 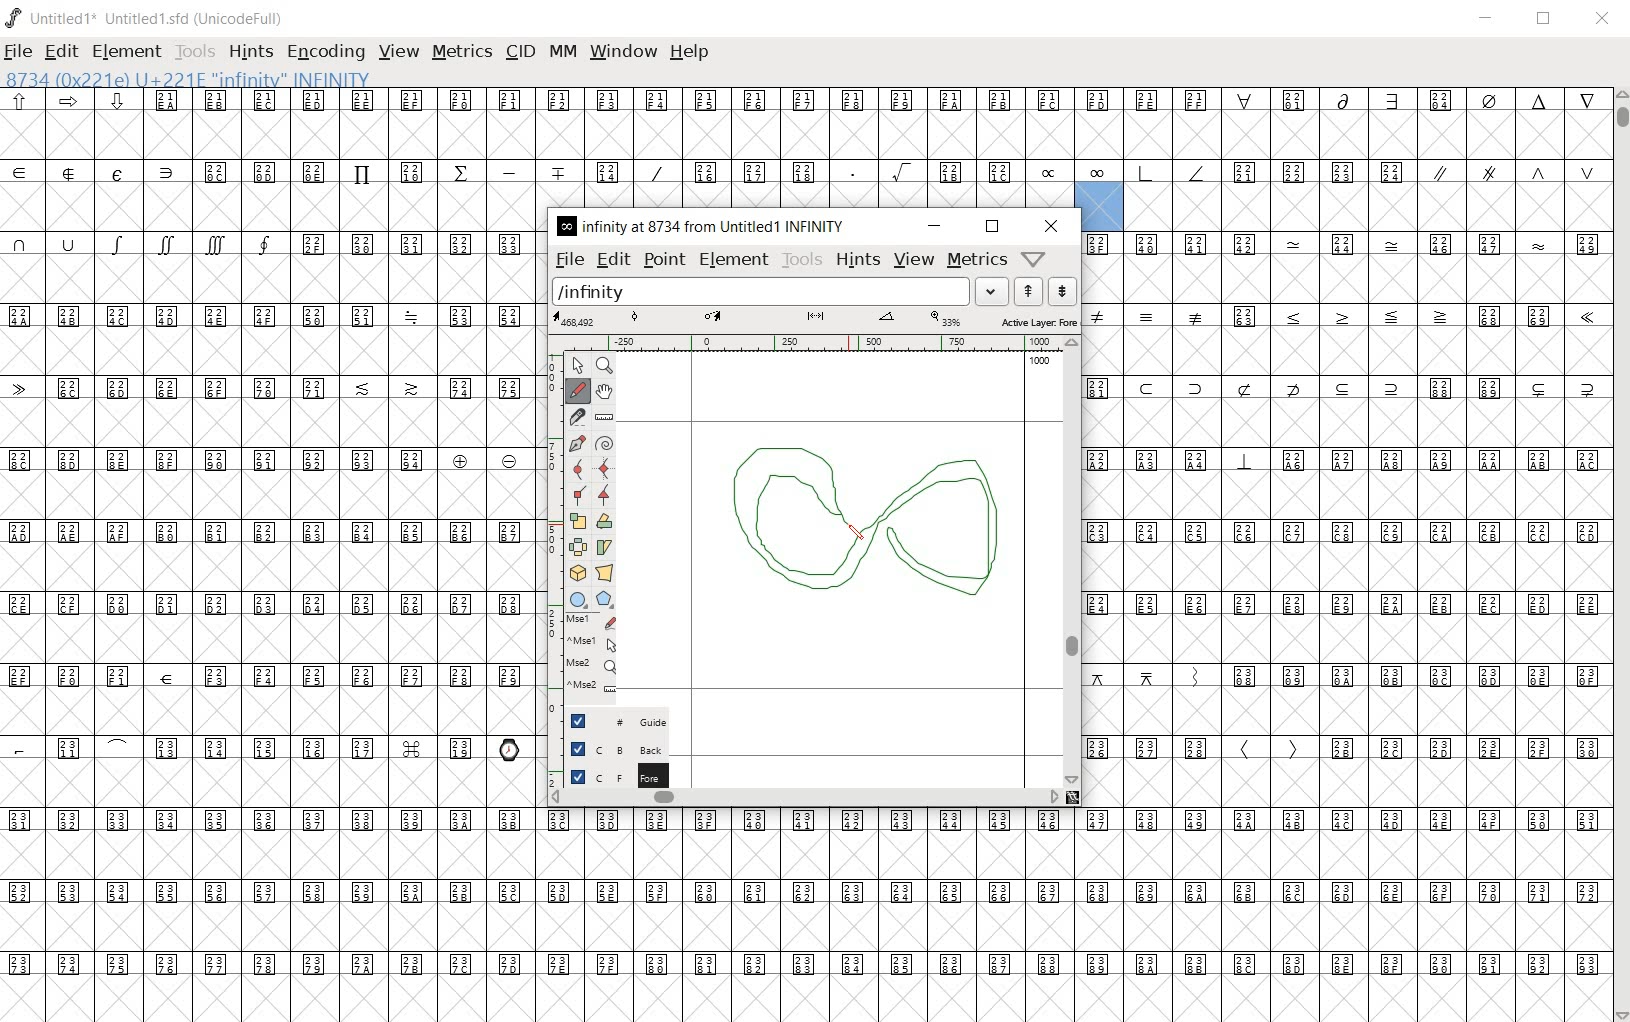 What do you see at coordinates (568, 259) in the screenshot?
I see `file` at bounding box center [568, 259].